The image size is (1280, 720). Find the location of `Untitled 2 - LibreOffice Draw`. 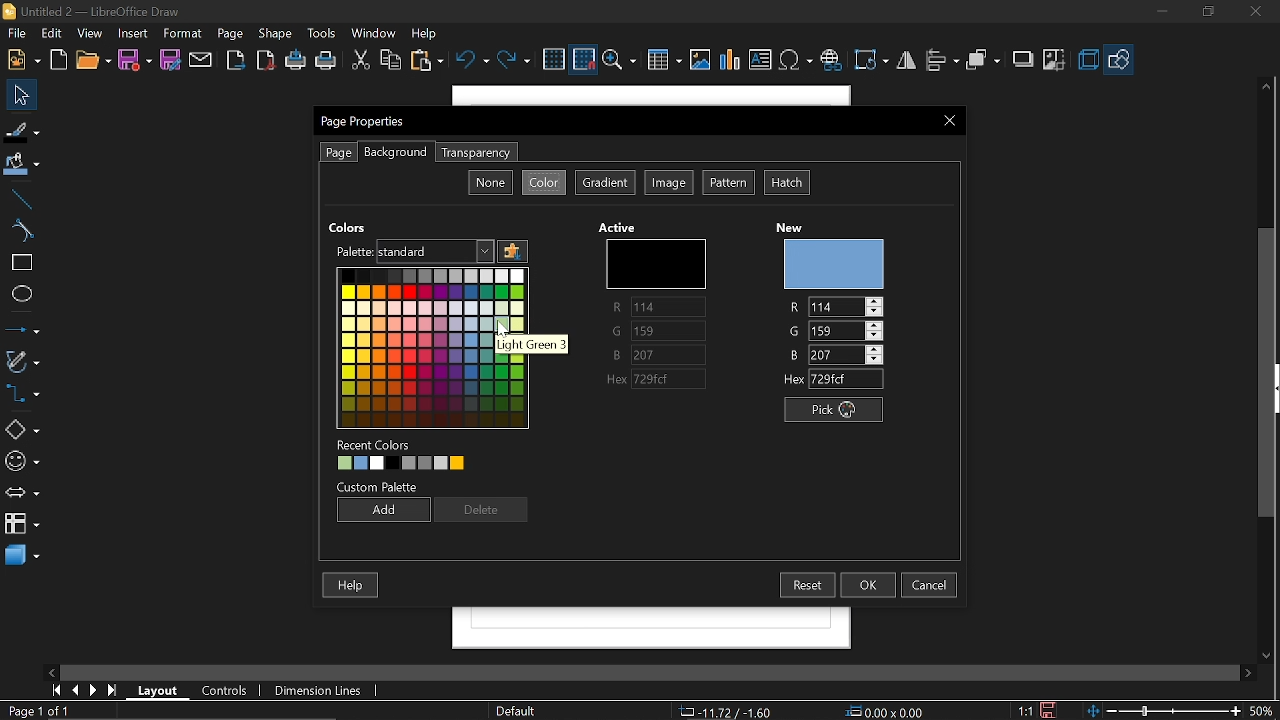

Untitled 2 - LibreOffice Draw is located at coordinates (101, 10).